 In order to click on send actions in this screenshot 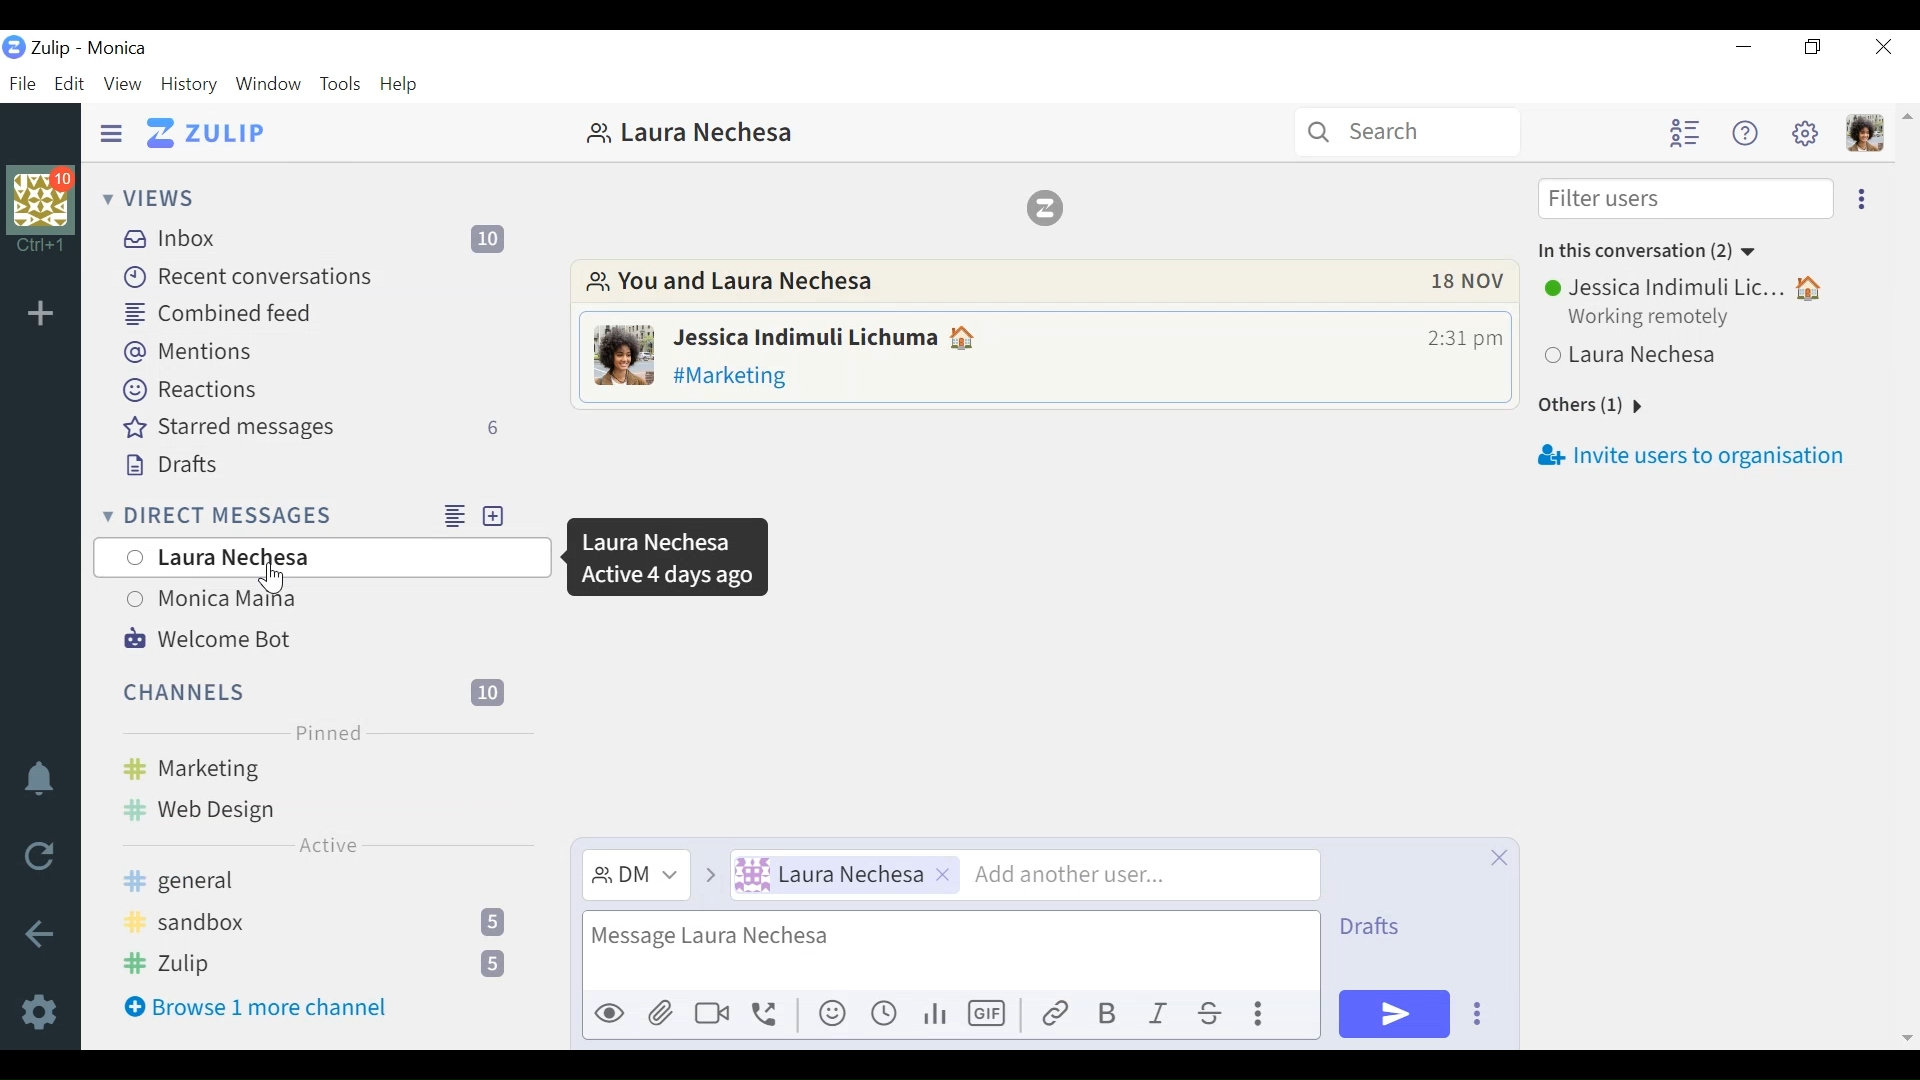, I will do `click(1474, 1011)`.